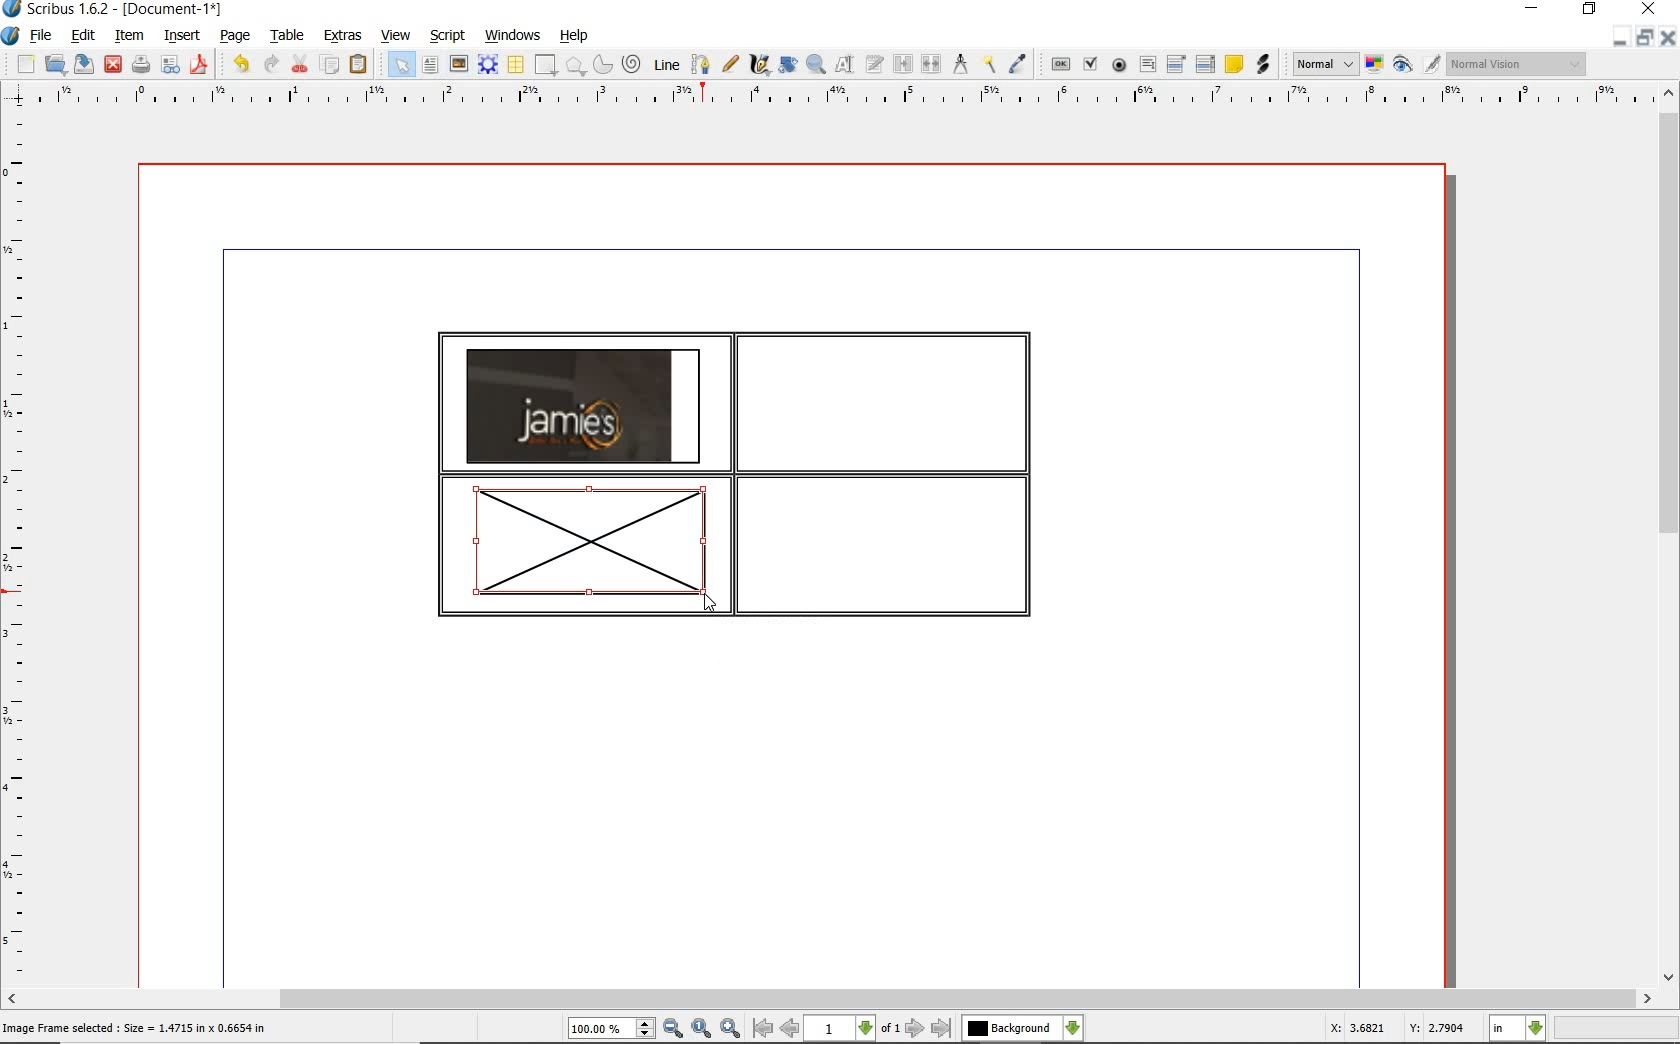  What do you see at coordinates (1667, 38) in the screenshot?
I see `close` at bounding box center [1667, 38].